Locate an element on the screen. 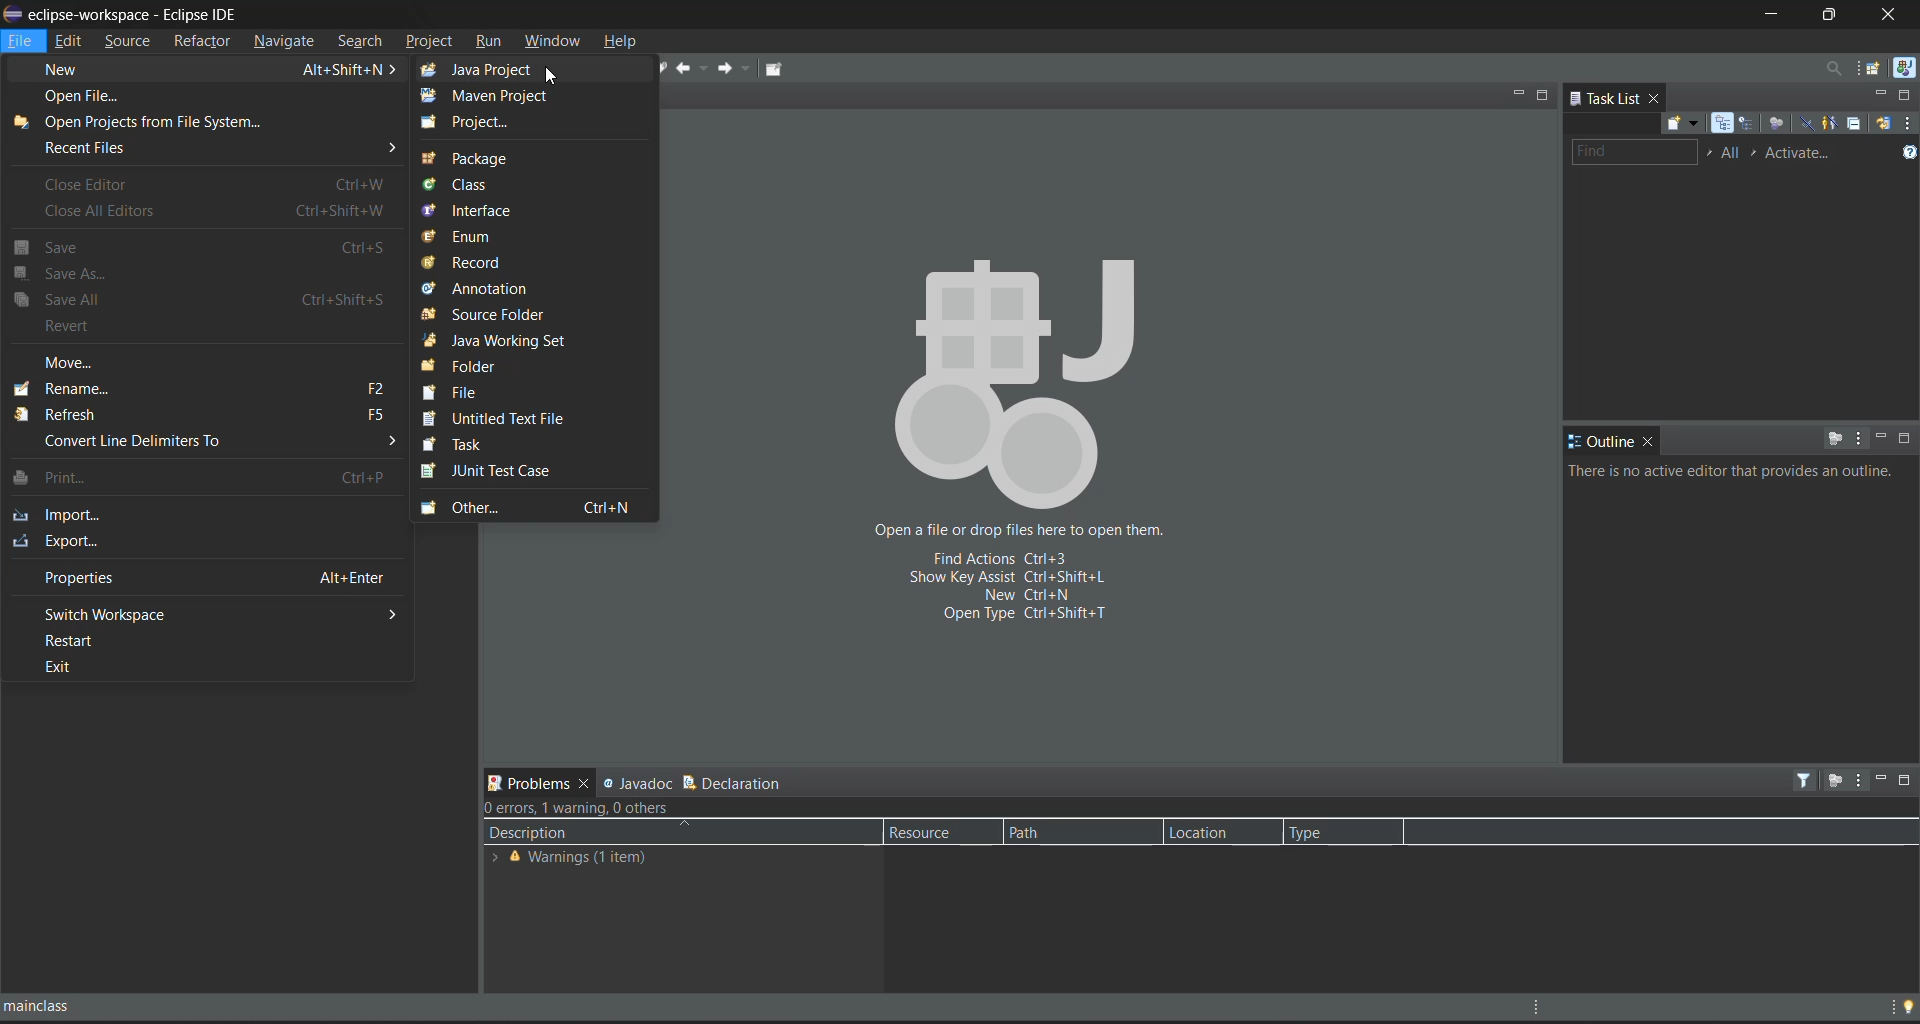 The image size is (1920, 1024). exit is located at coordinates (94, 667).